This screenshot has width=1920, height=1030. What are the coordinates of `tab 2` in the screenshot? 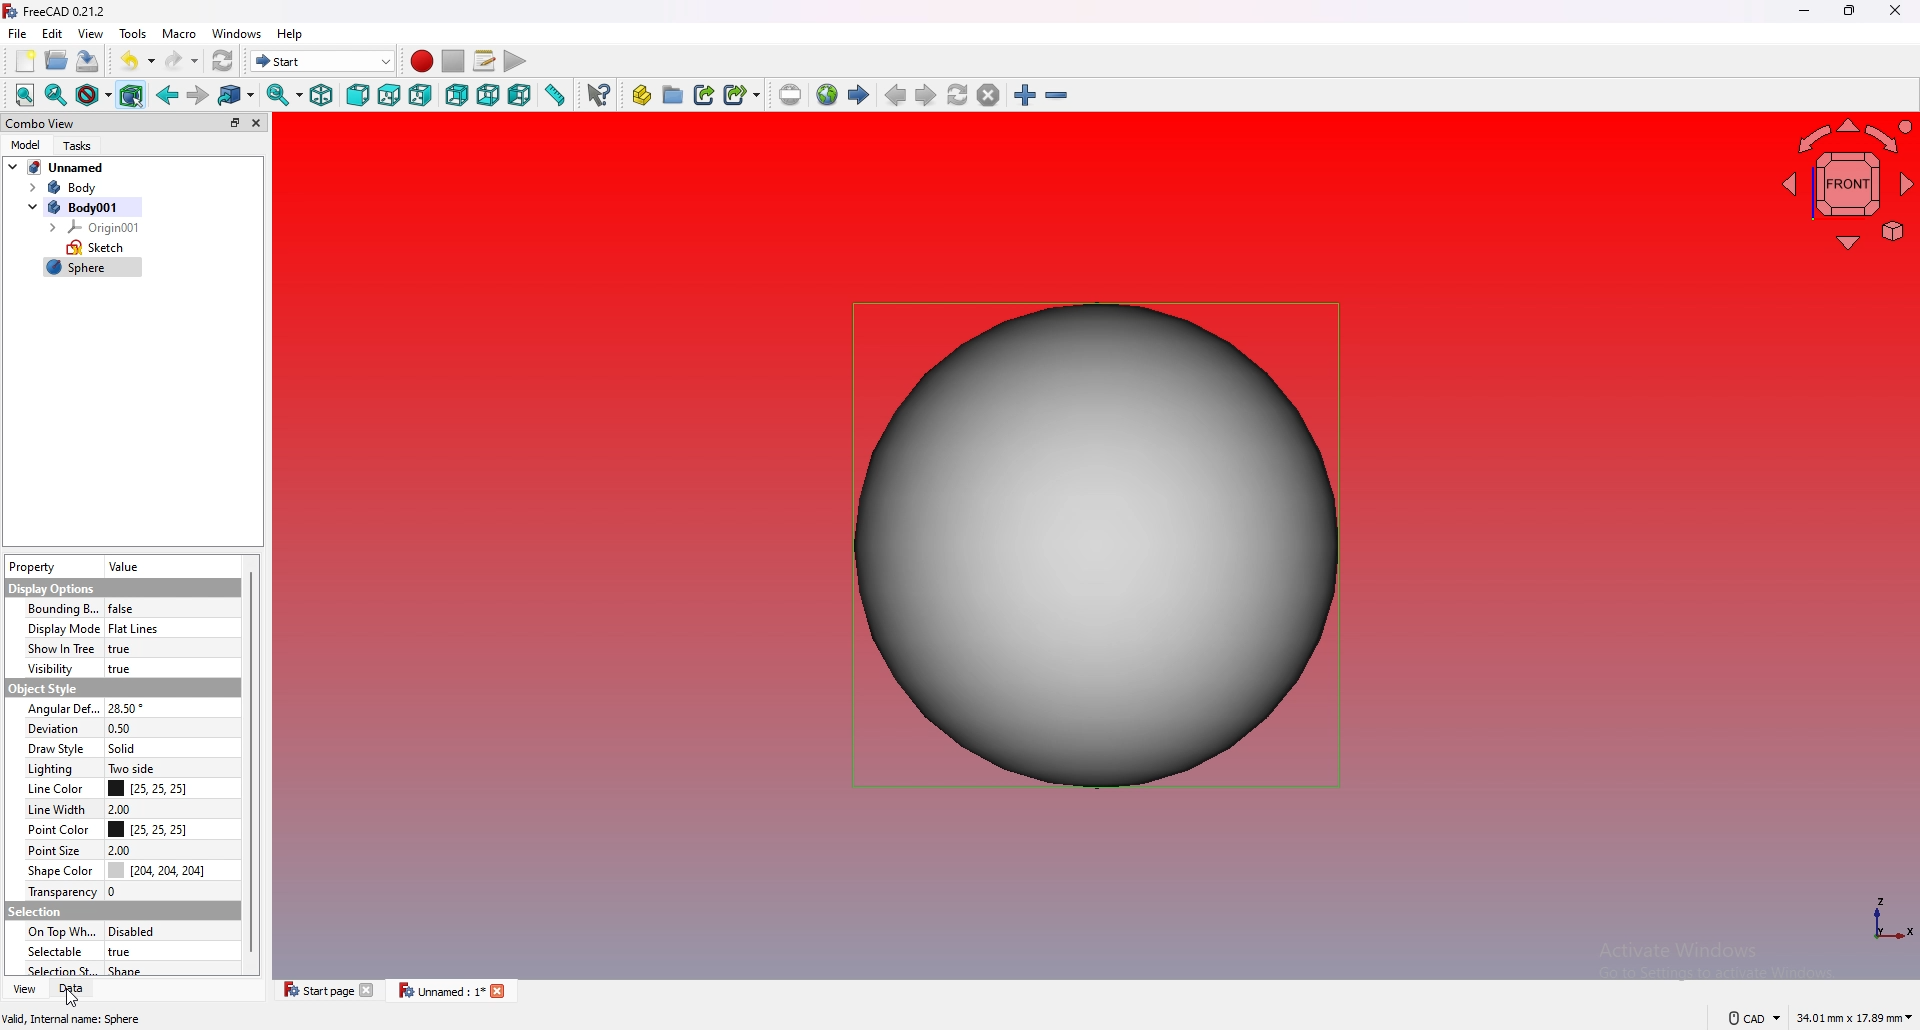 It's located at (454, 990).